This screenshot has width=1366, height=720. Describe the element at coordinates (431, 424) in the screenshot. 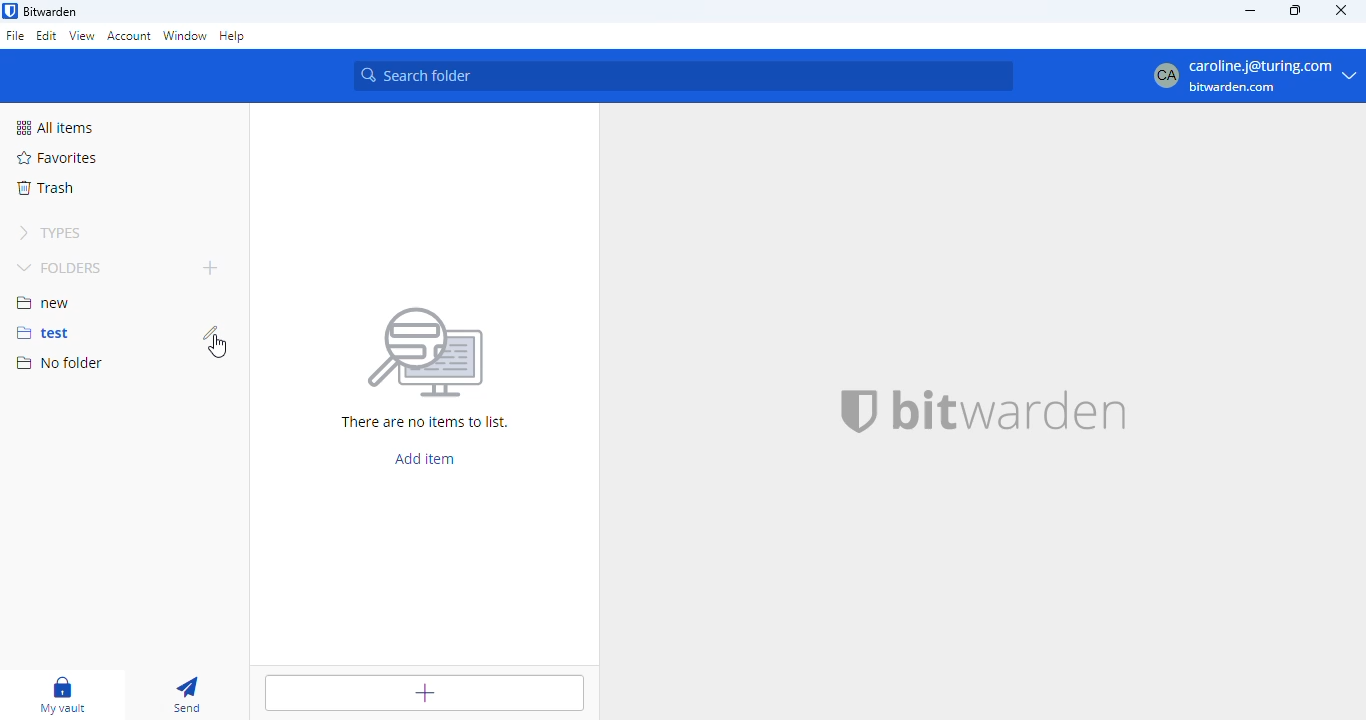

I see `There are no items to list` at that location.